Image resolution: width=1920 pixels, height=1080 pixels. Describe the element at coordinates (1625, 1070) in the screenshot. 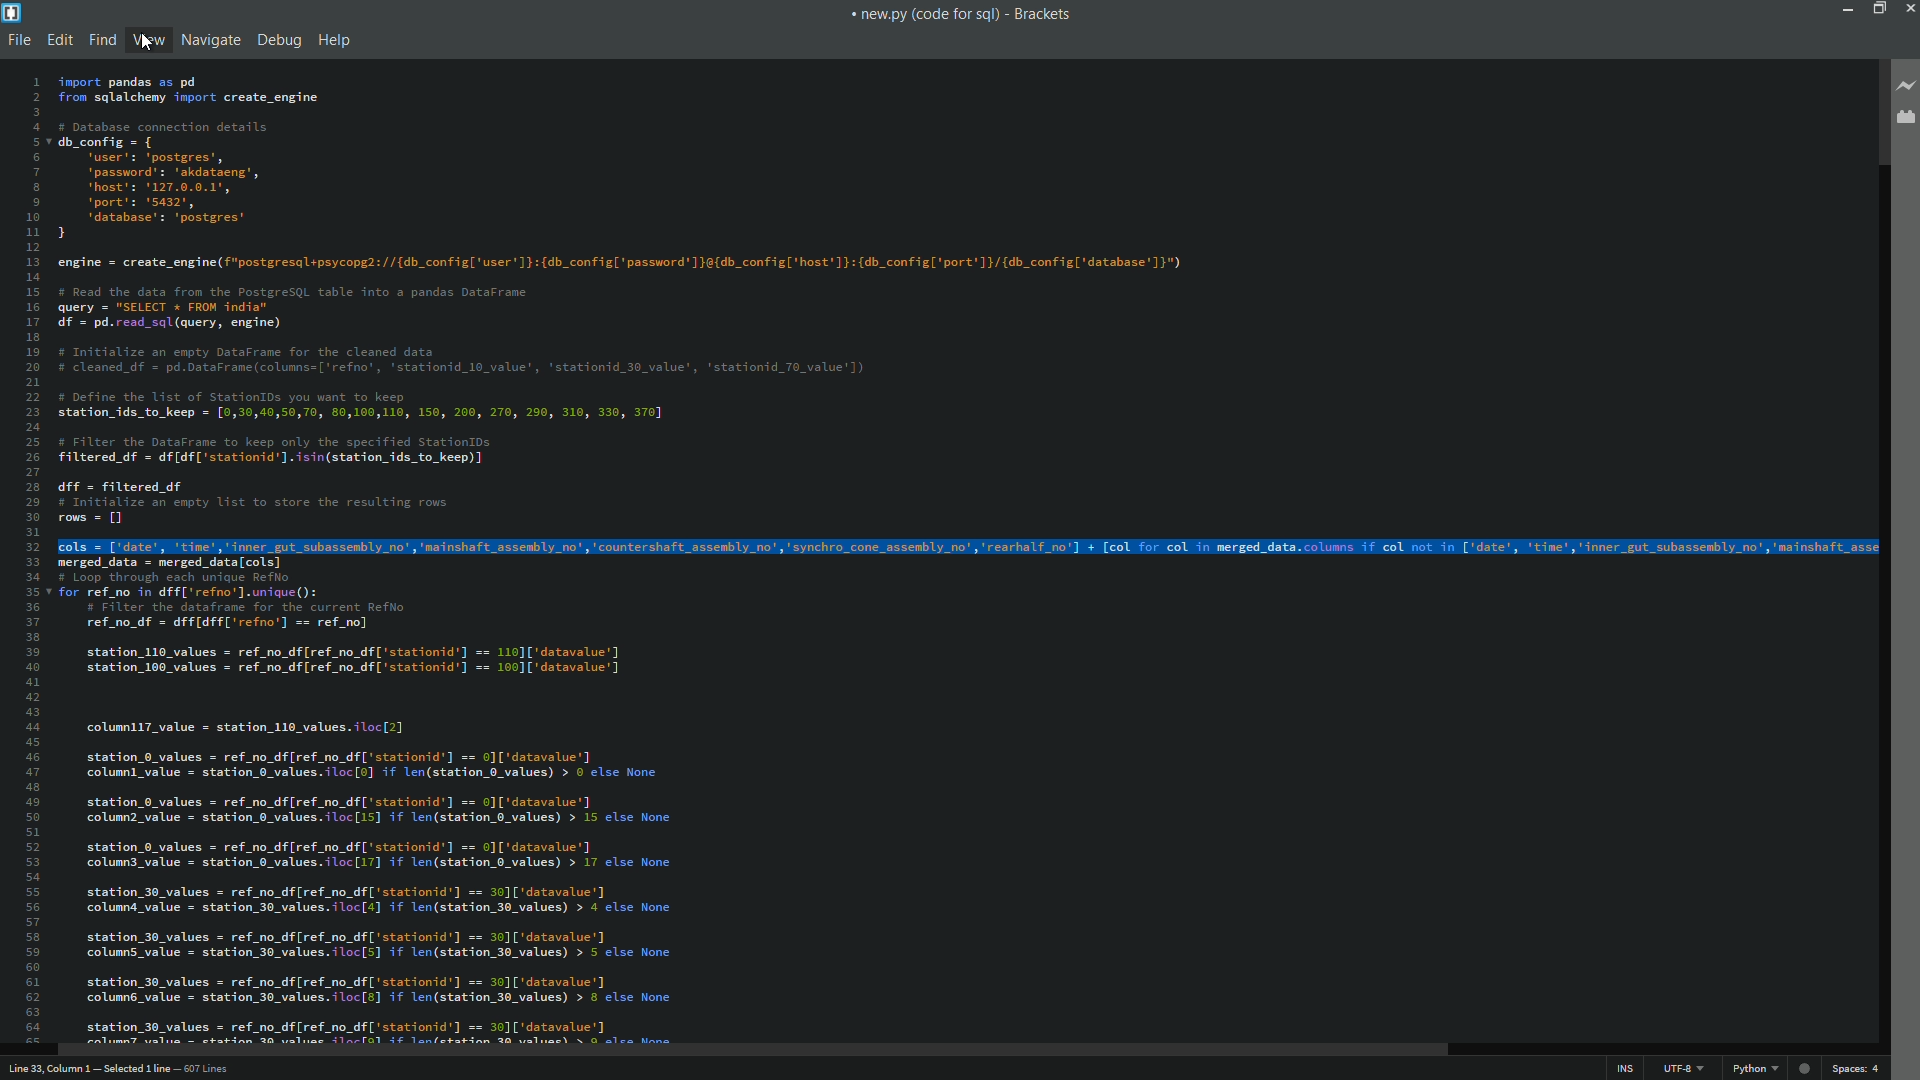

I see `ins` at that location.